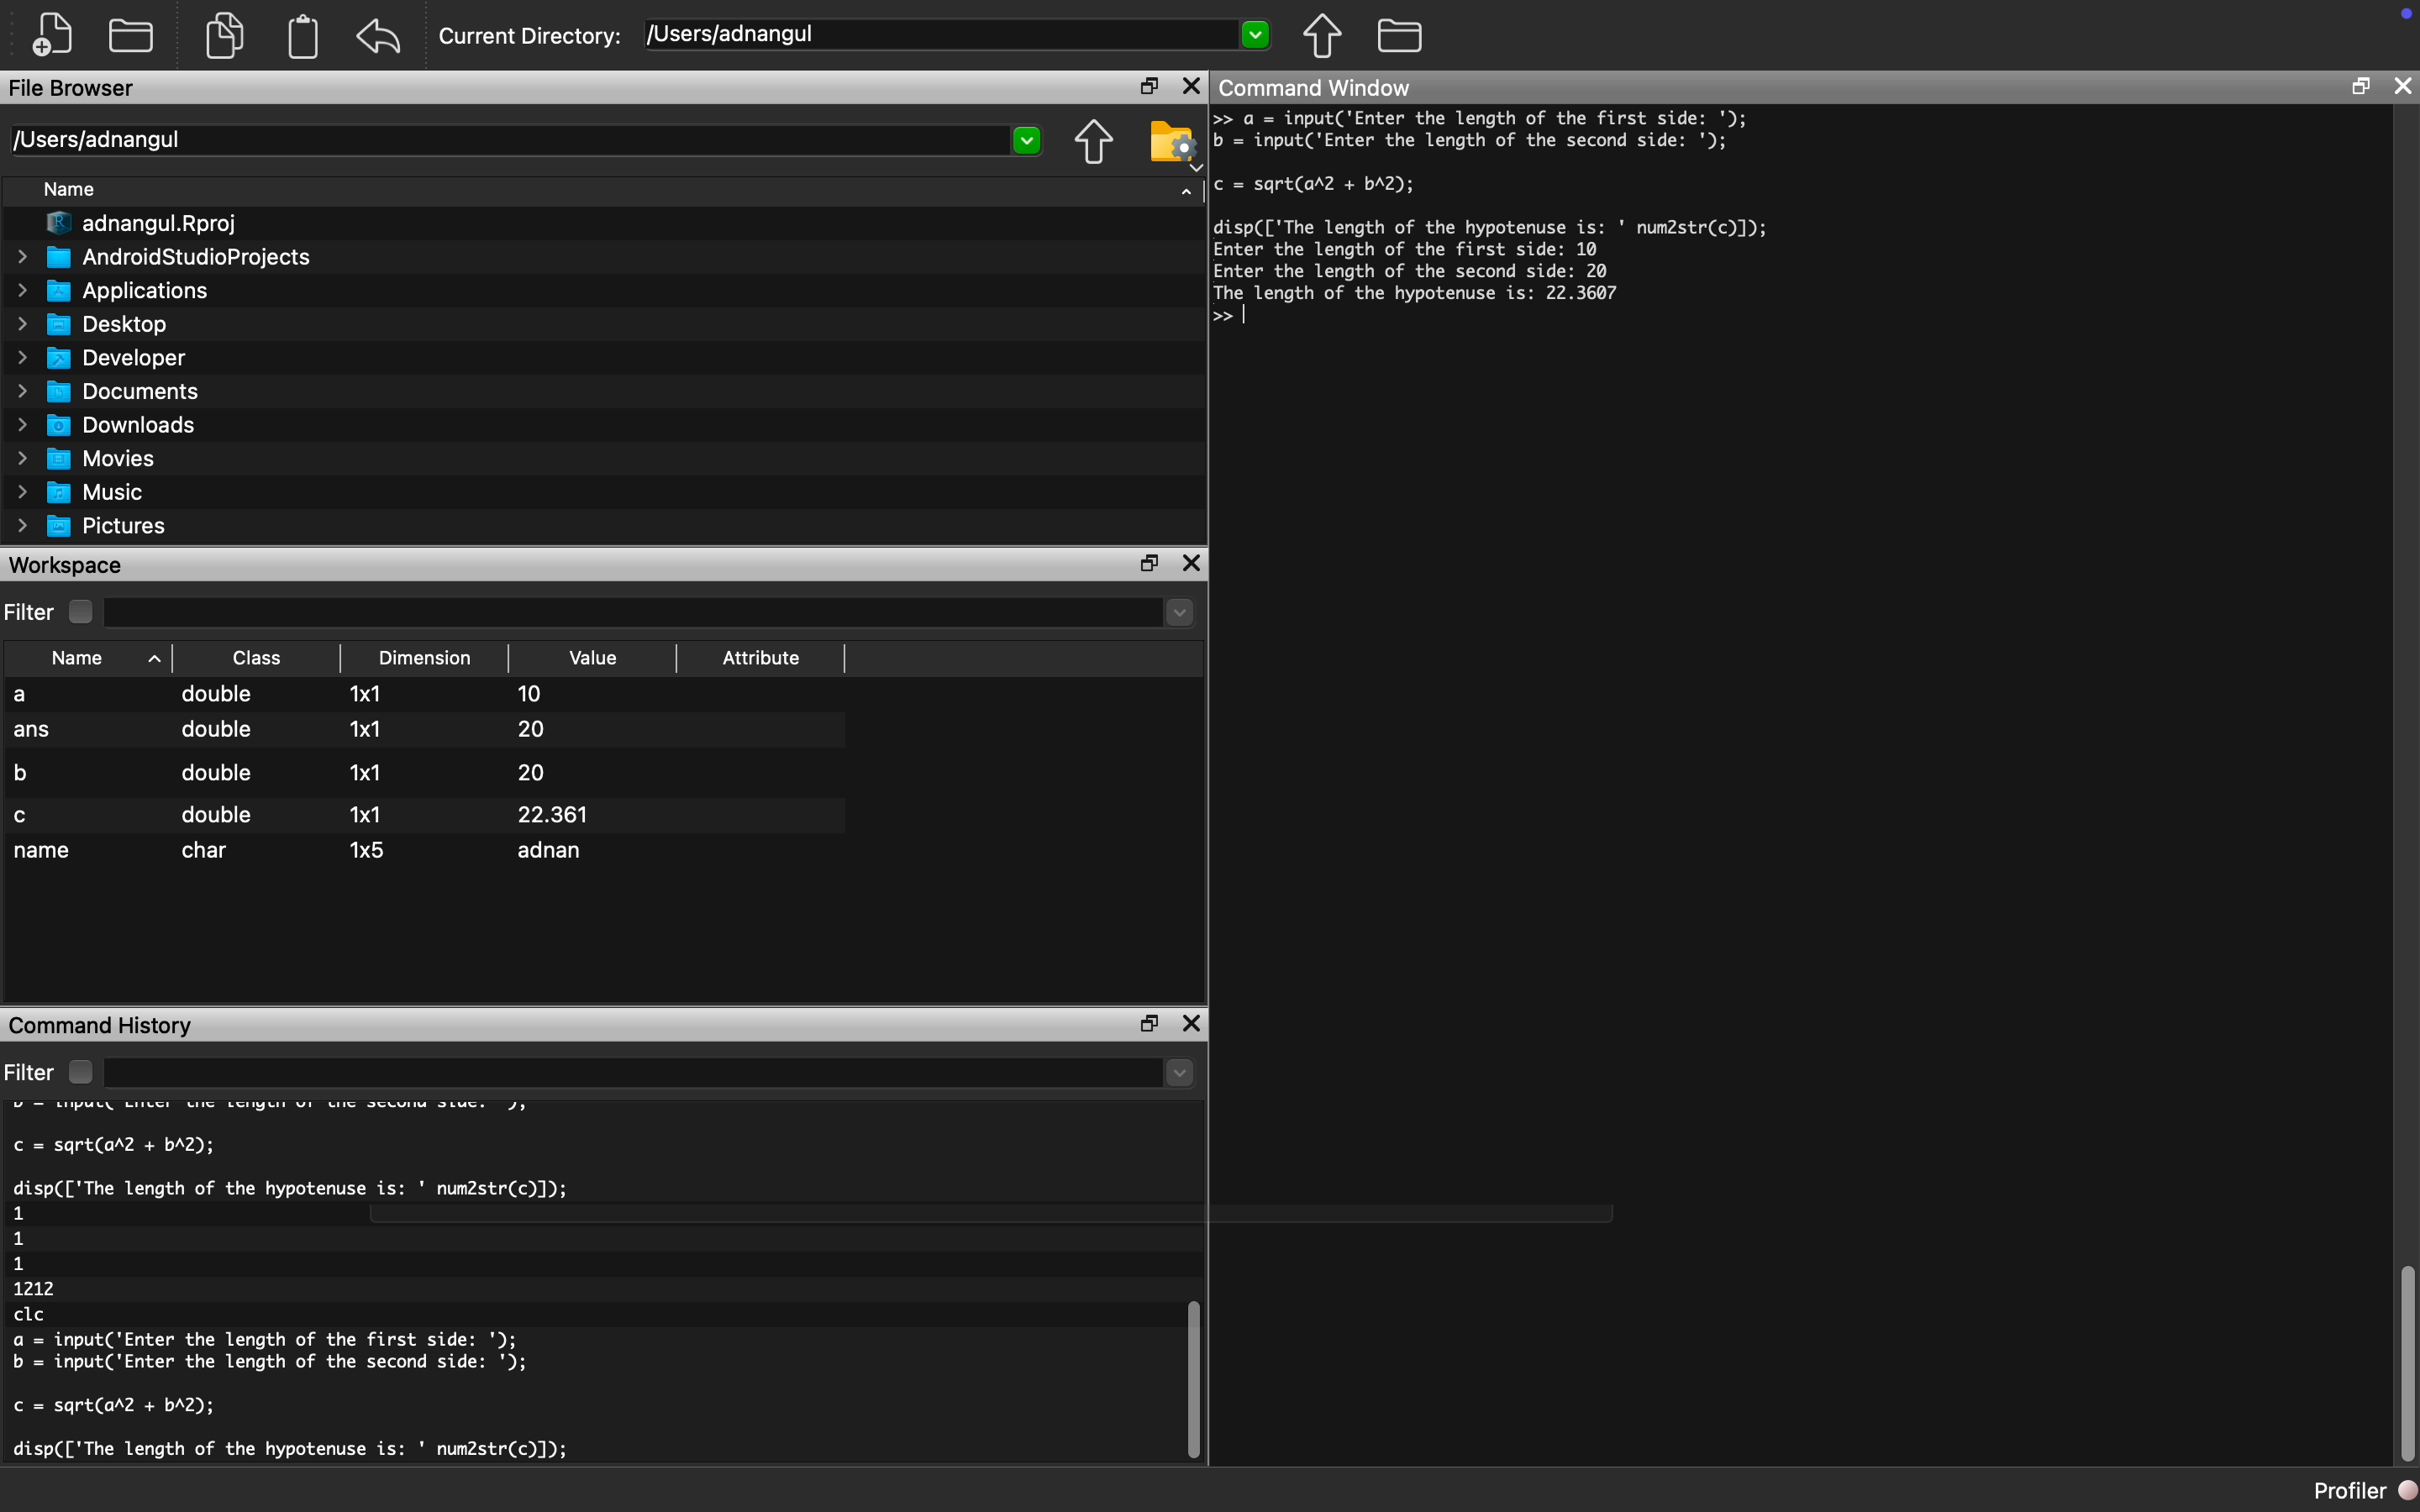 This screenshot has width=2420, height=1512. What do you see at coordinates (299, 39) in the screenshot?
I see `document clipboard` at bounding box center [299, 39].